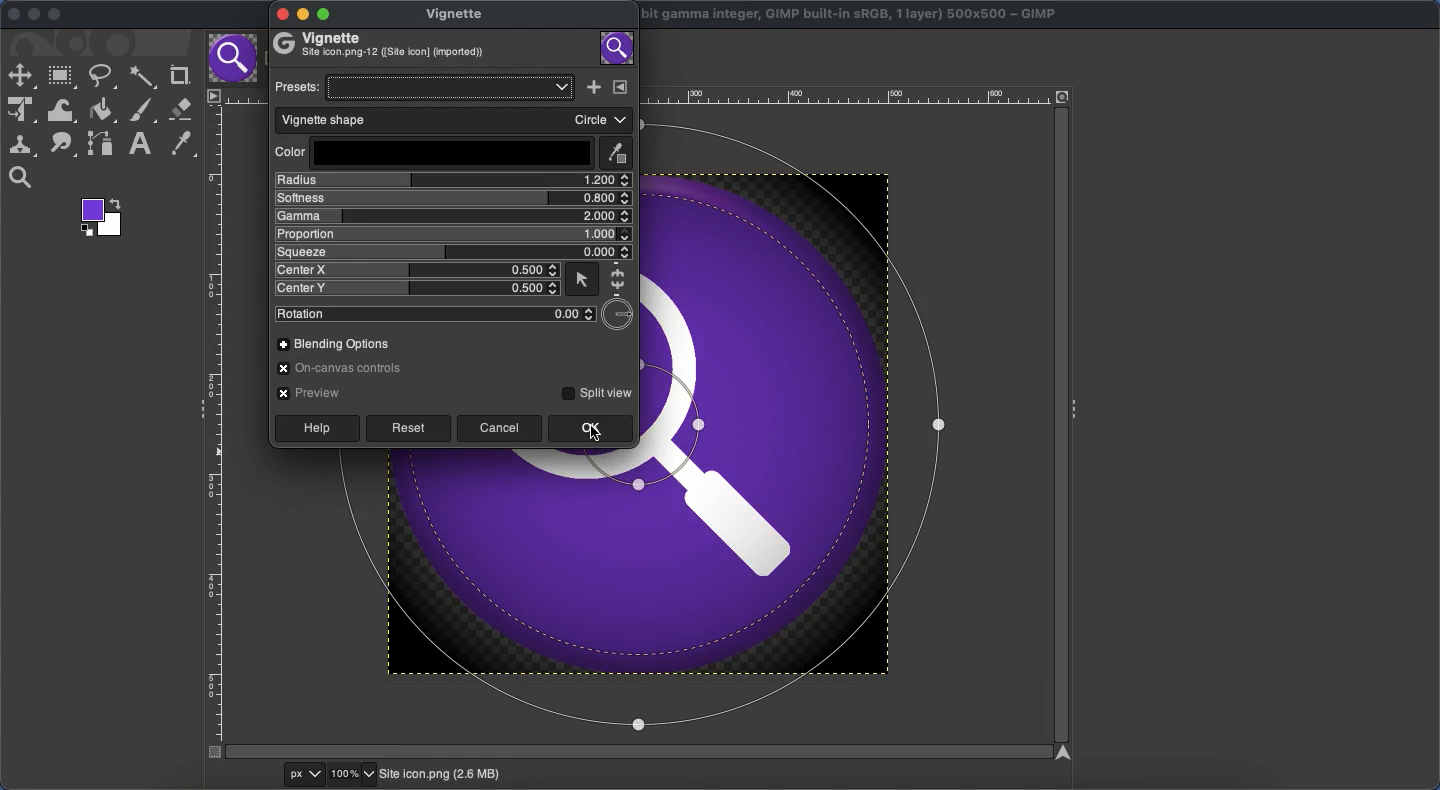 The image size is (1440, 790). Describe the element at coordinates (452, 179) in the screenshot. I see `Radius` at that location.